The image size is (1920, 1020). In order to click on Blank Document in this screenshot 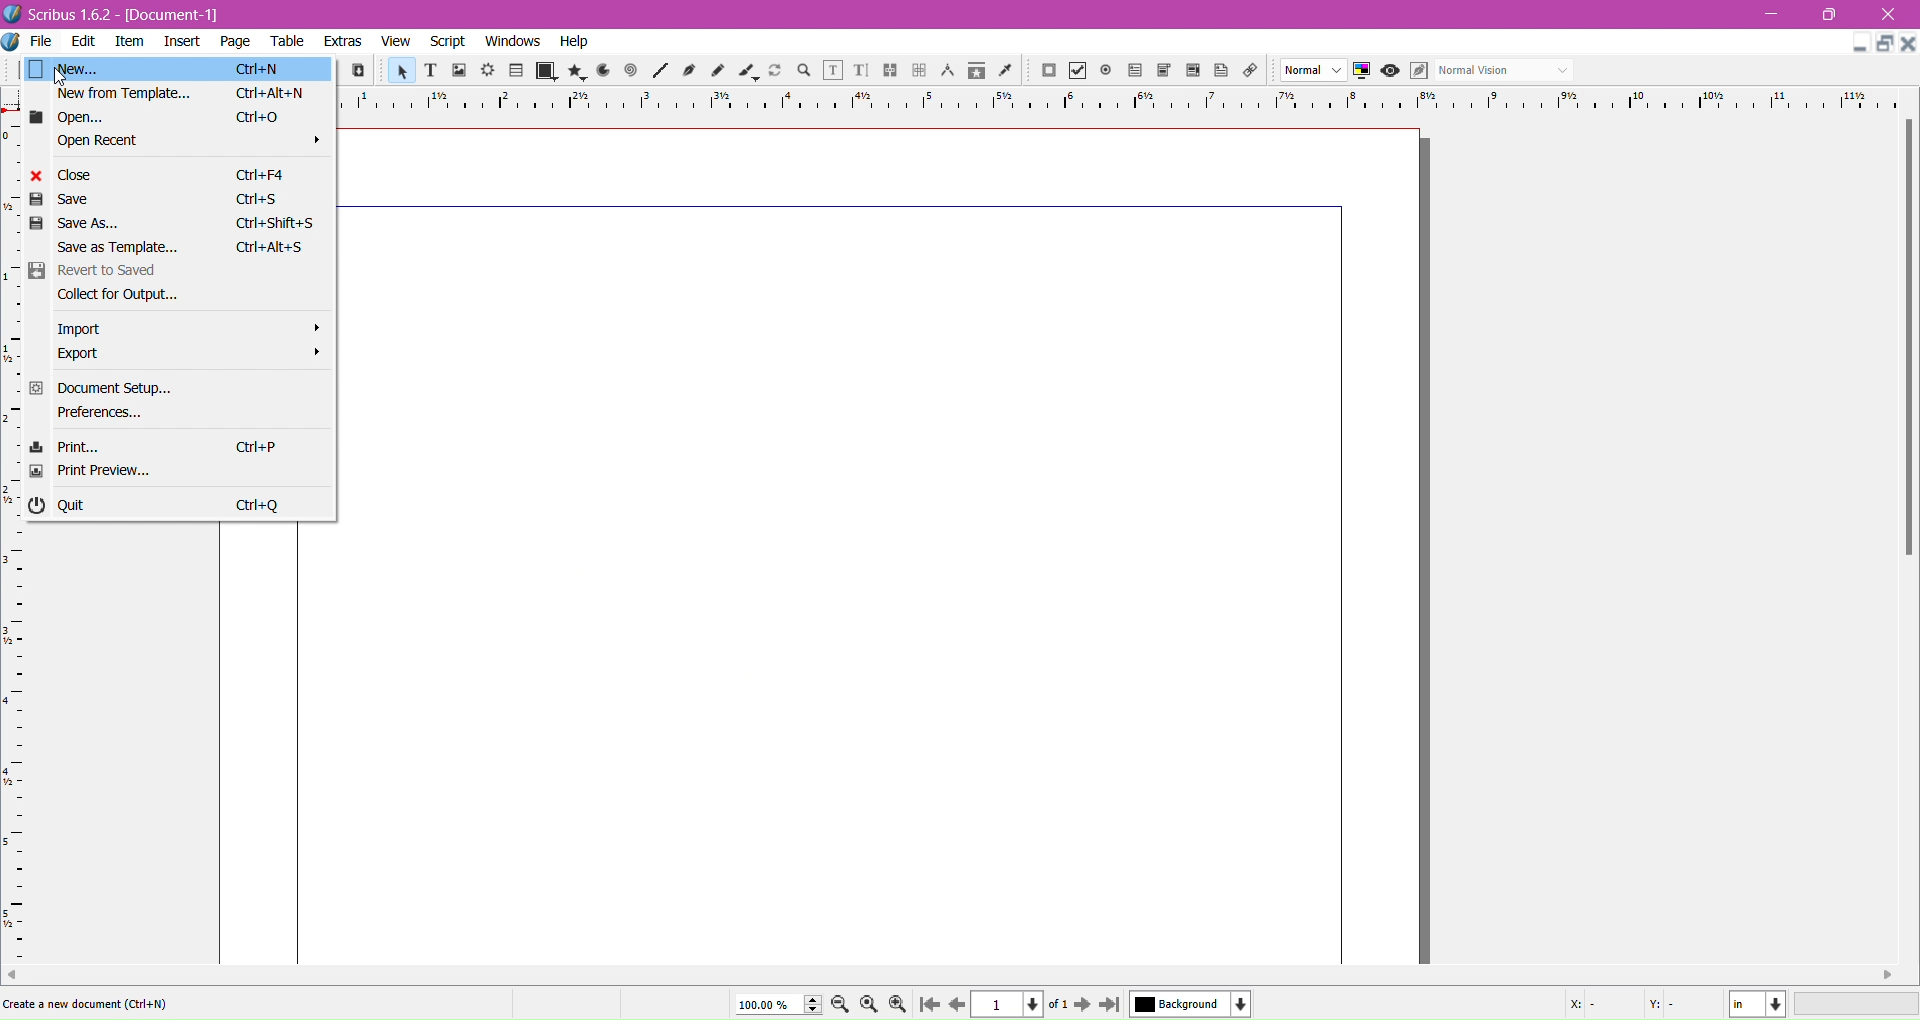, I will do `click(884, 548)`.